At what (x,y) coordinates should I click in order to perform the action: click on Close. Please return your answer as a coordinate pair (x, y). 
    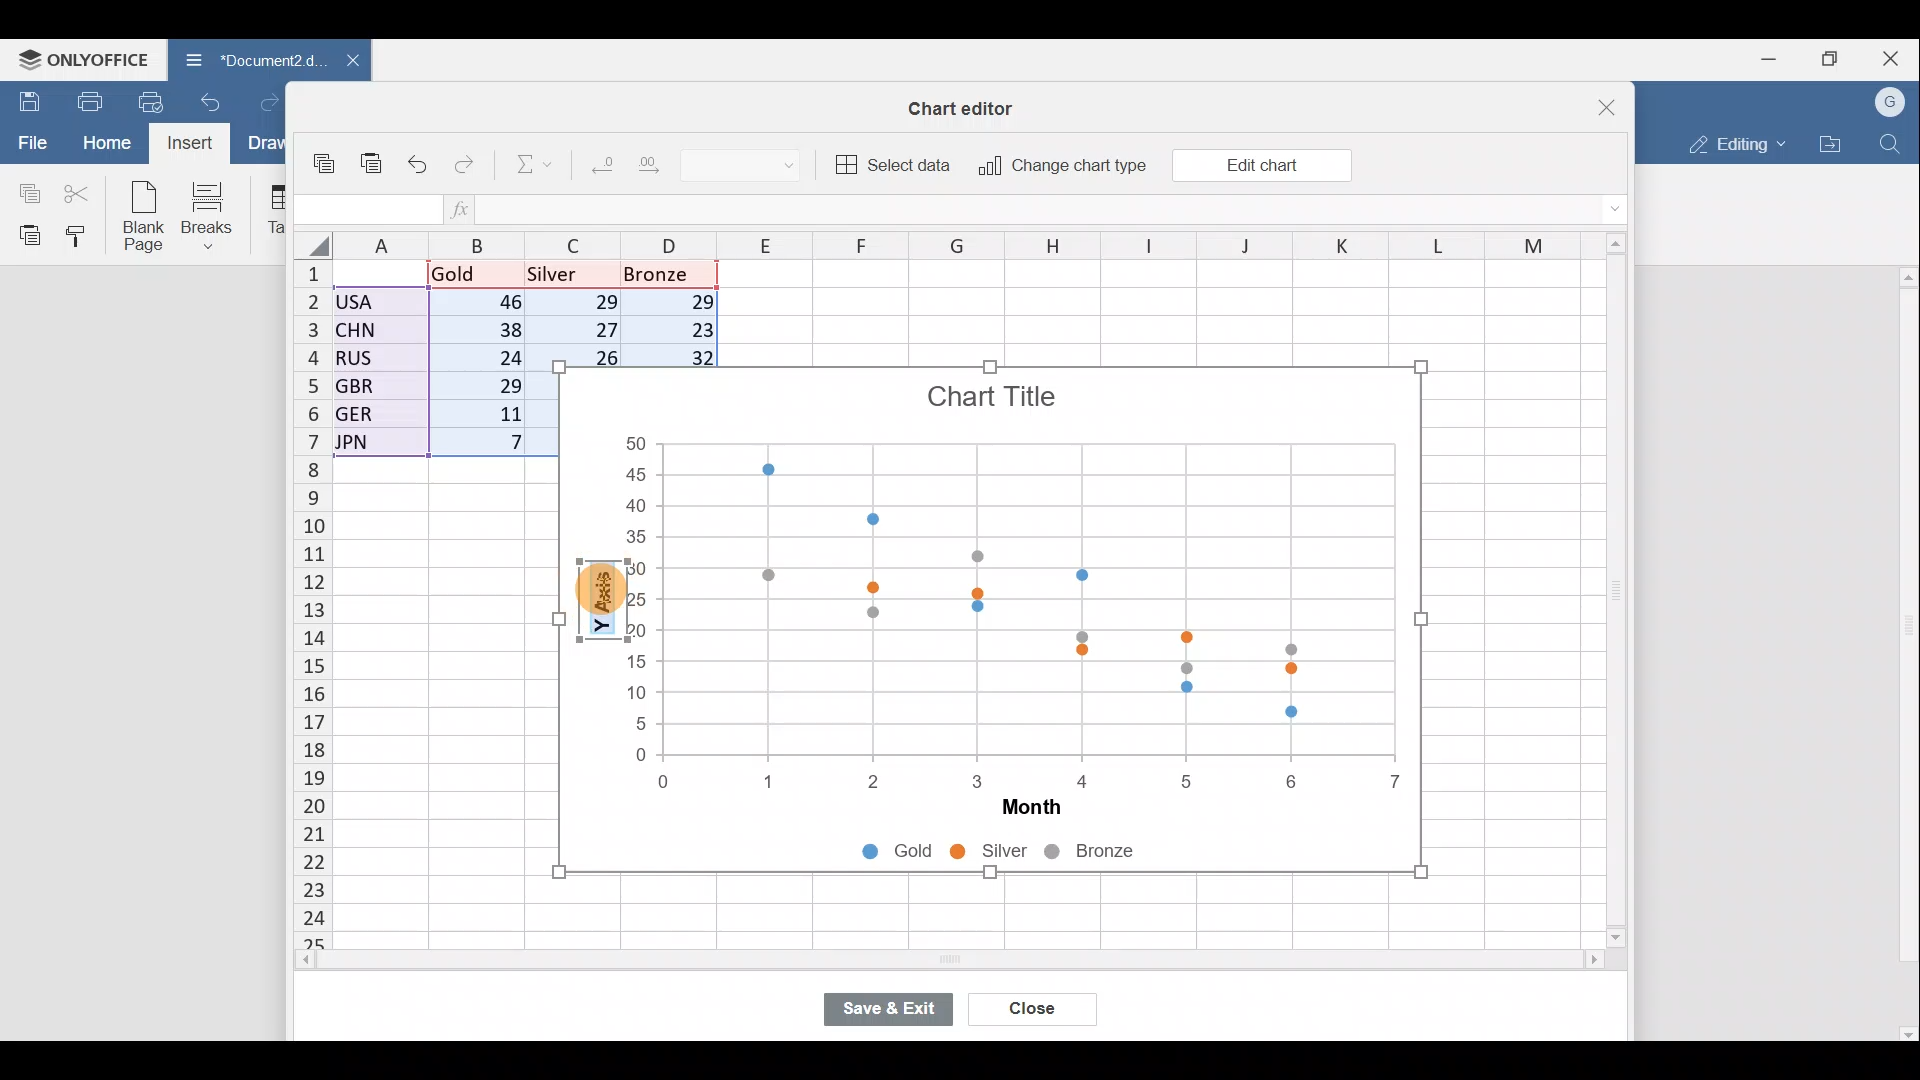
    Looking at the image, I should click on (1894, 55).